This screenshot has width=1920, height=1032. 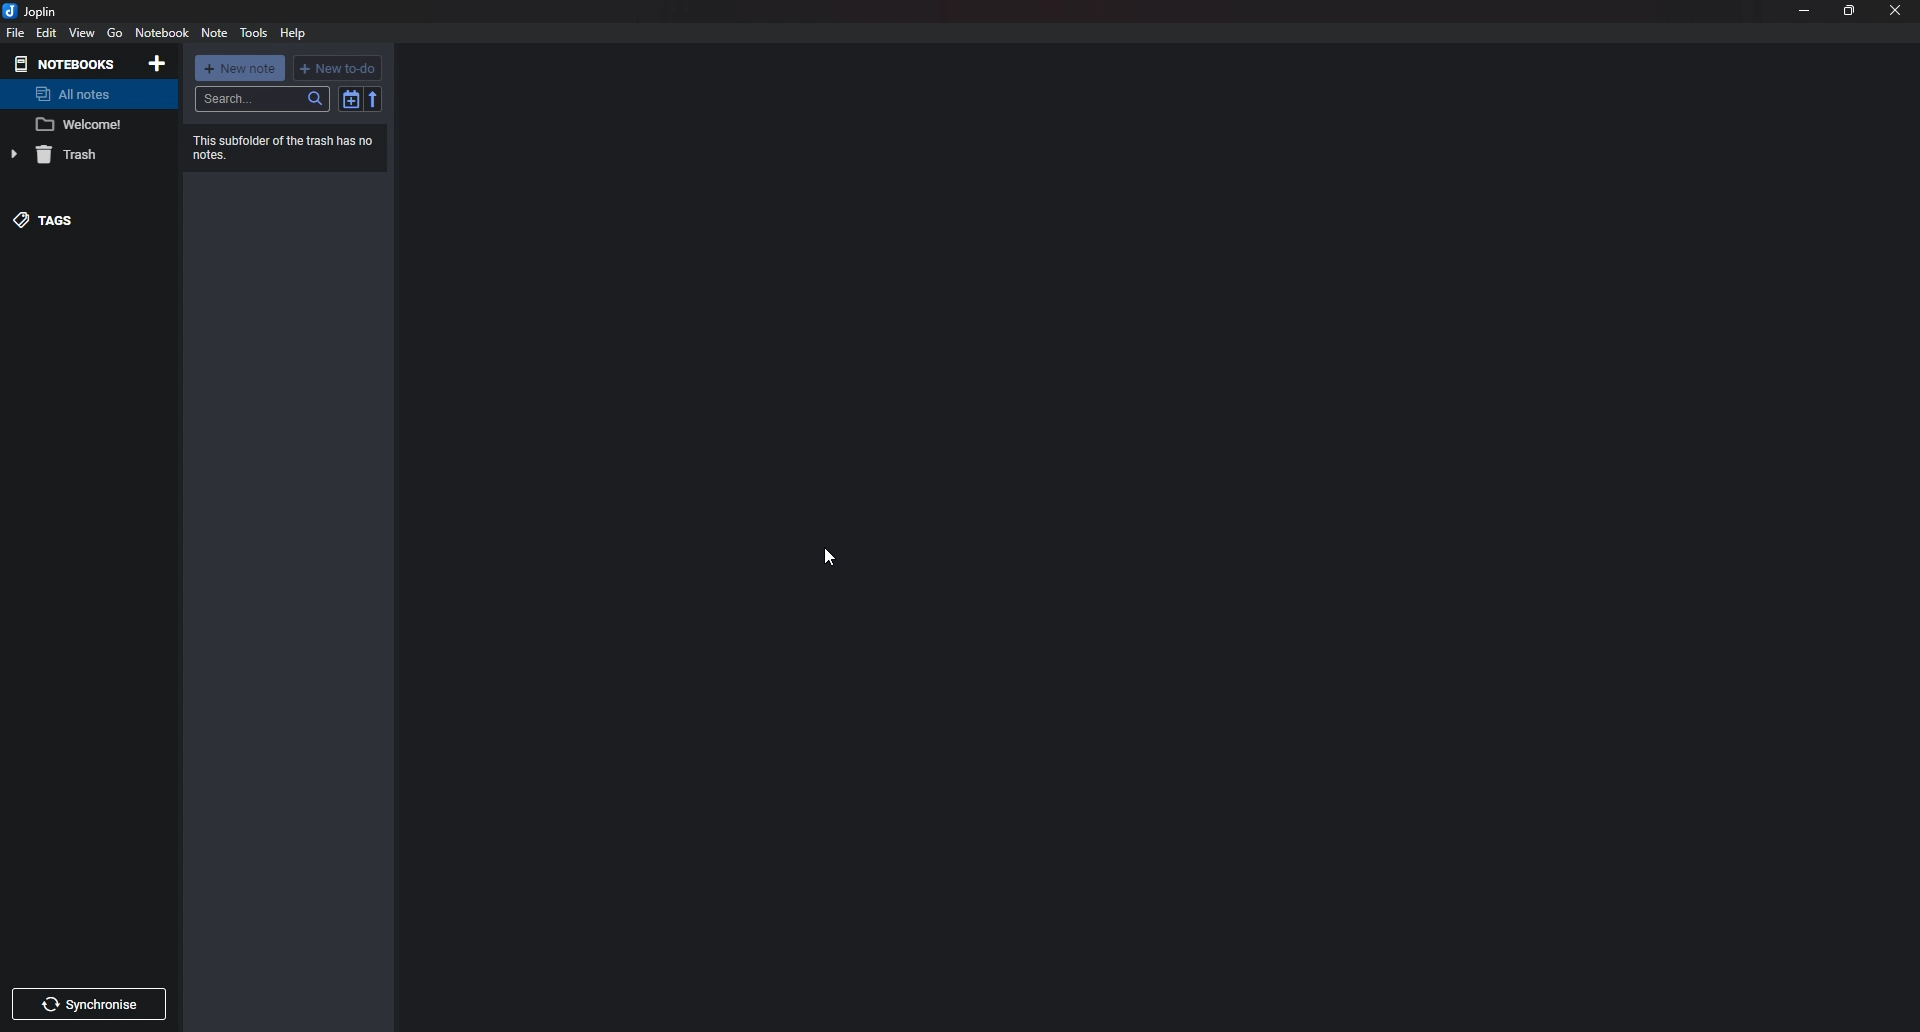 What do you see at coordinates (16, 32) in the screenshot?
I see `file` at bounding box center [16, 32].